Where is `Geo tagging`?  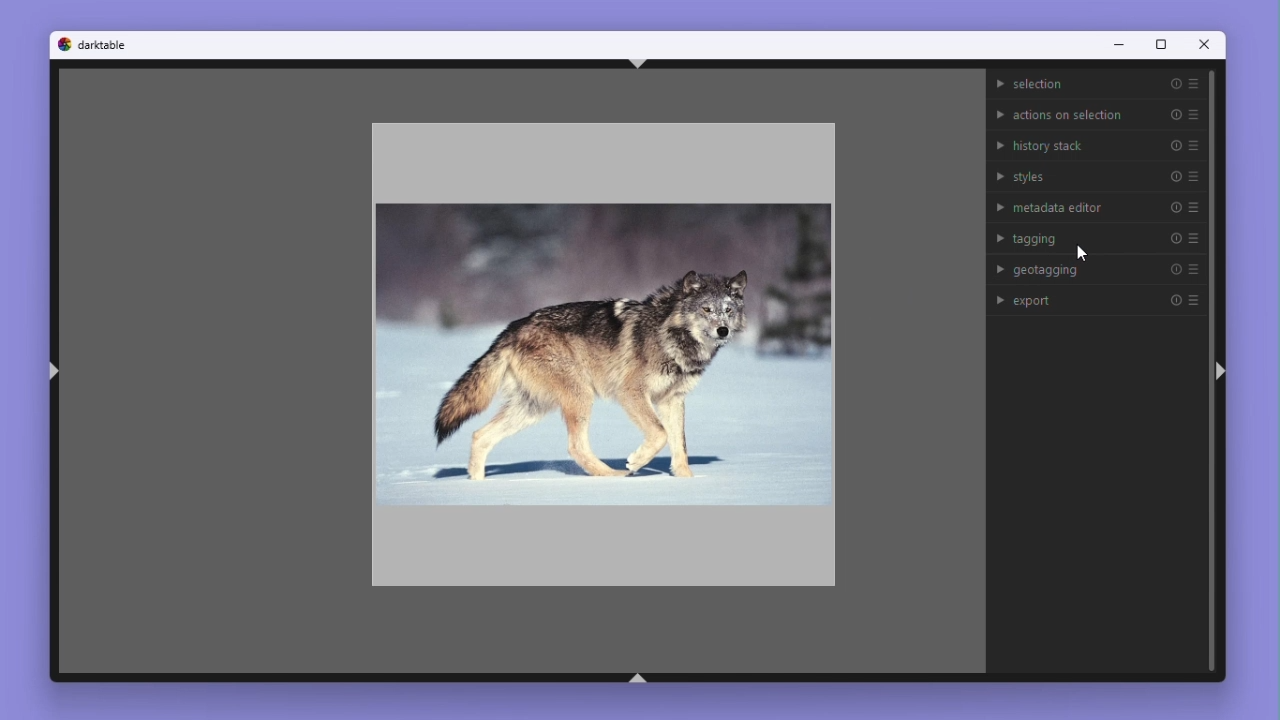 Geo tagging is located at coordinates (1097, 267).